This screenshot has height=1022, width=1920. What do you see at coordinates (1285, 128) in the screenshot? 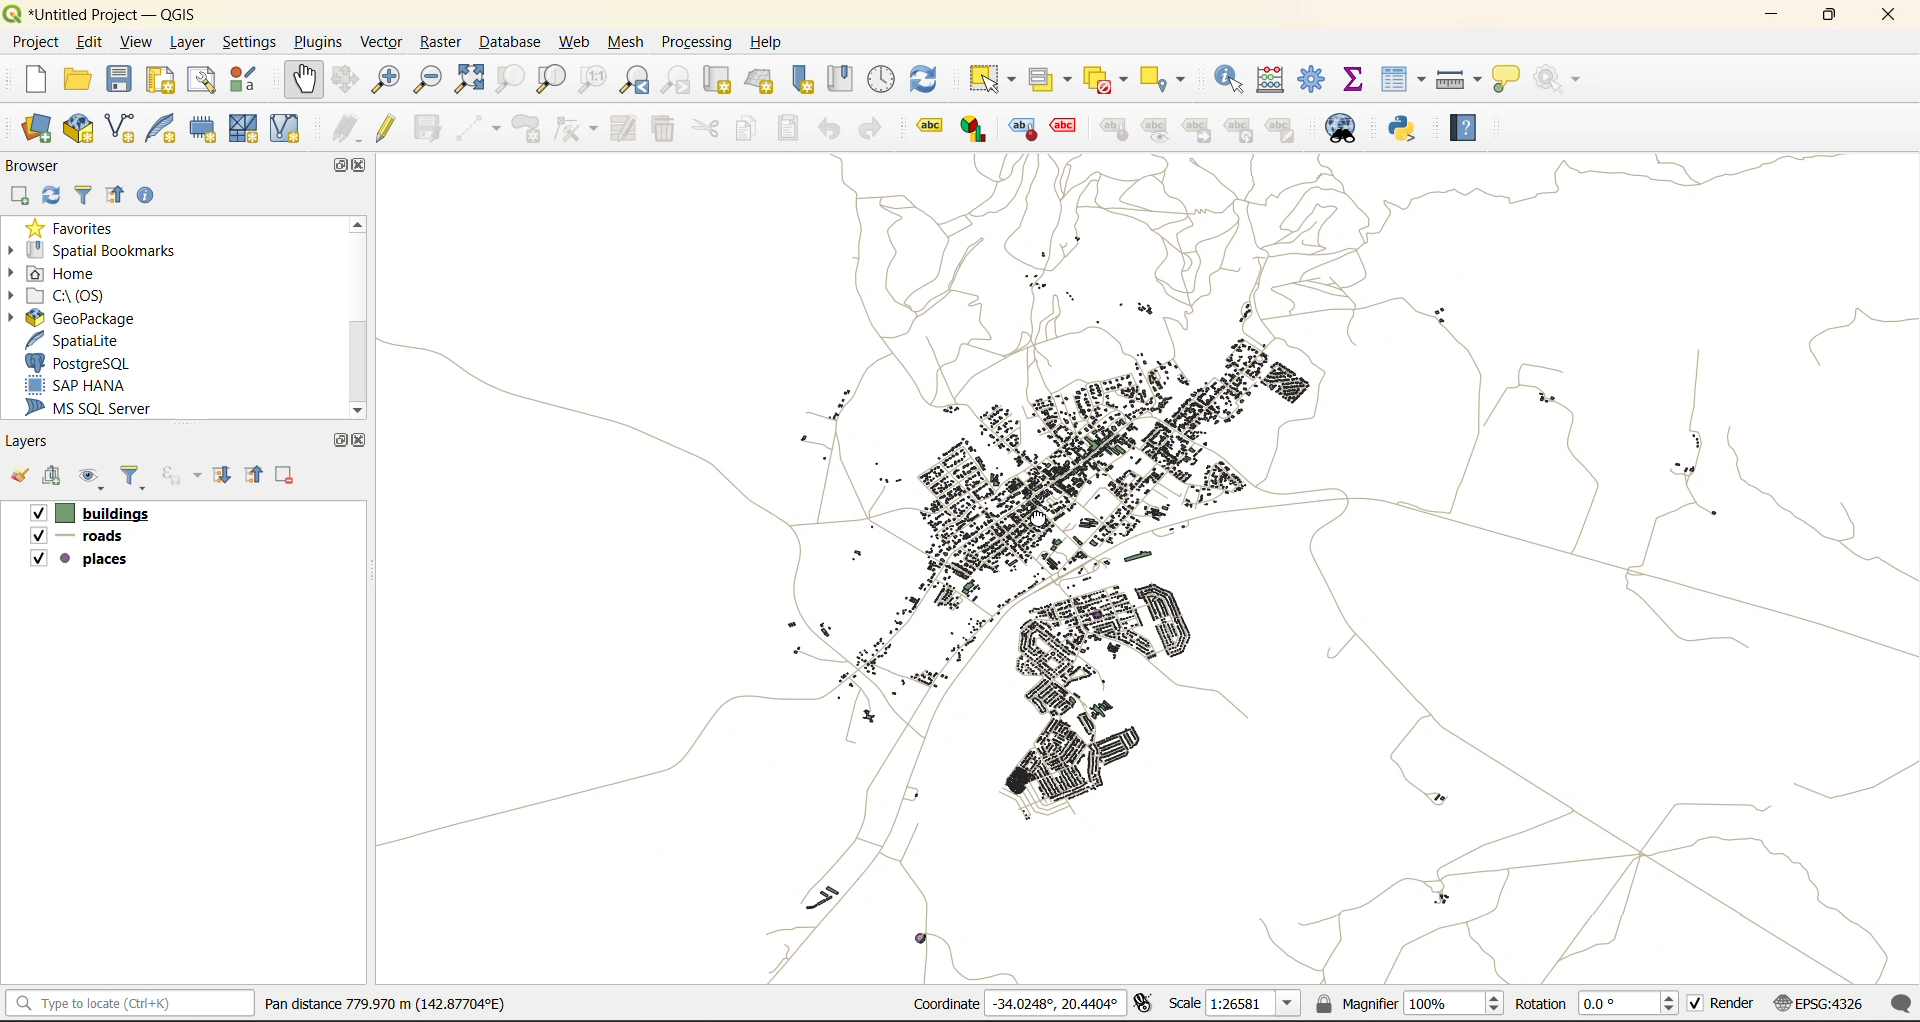
I see `Note label` at bounding box center [1285, 128].